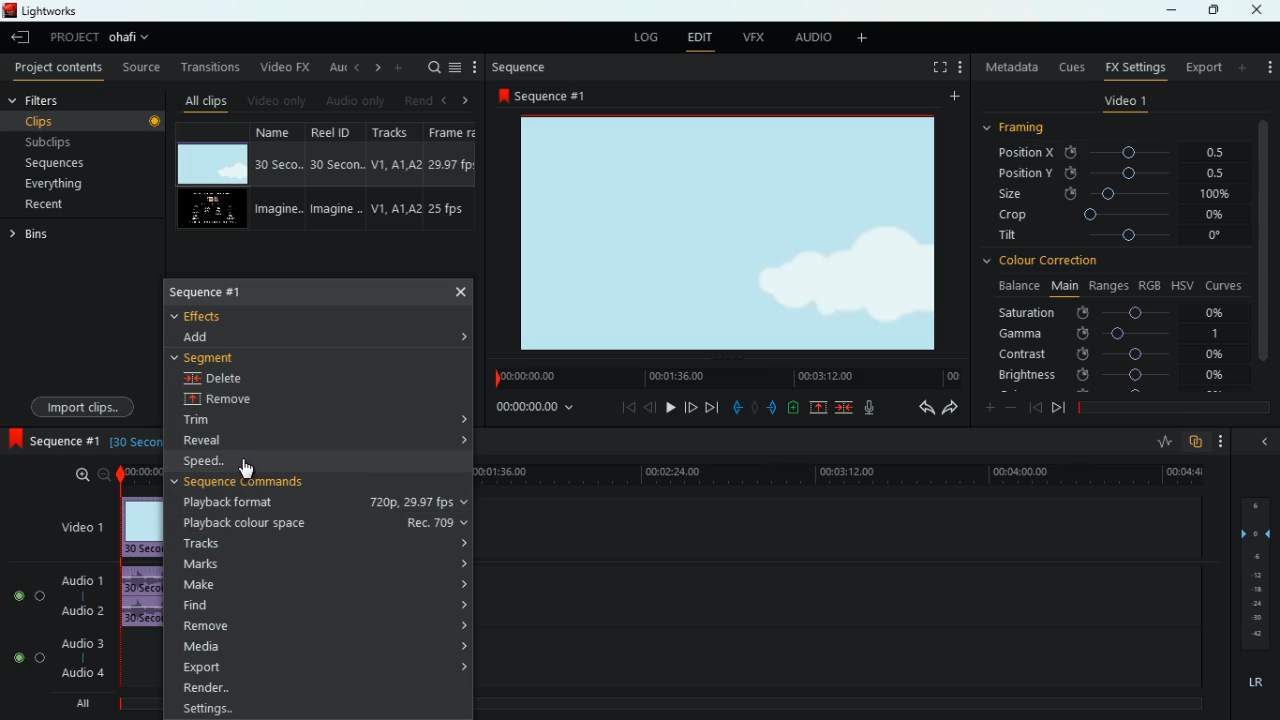 The image size is (1280, 720). What do you see at coordinates (458, 292) in the screenshot?
I see `close` at bounding box center [458, 292].